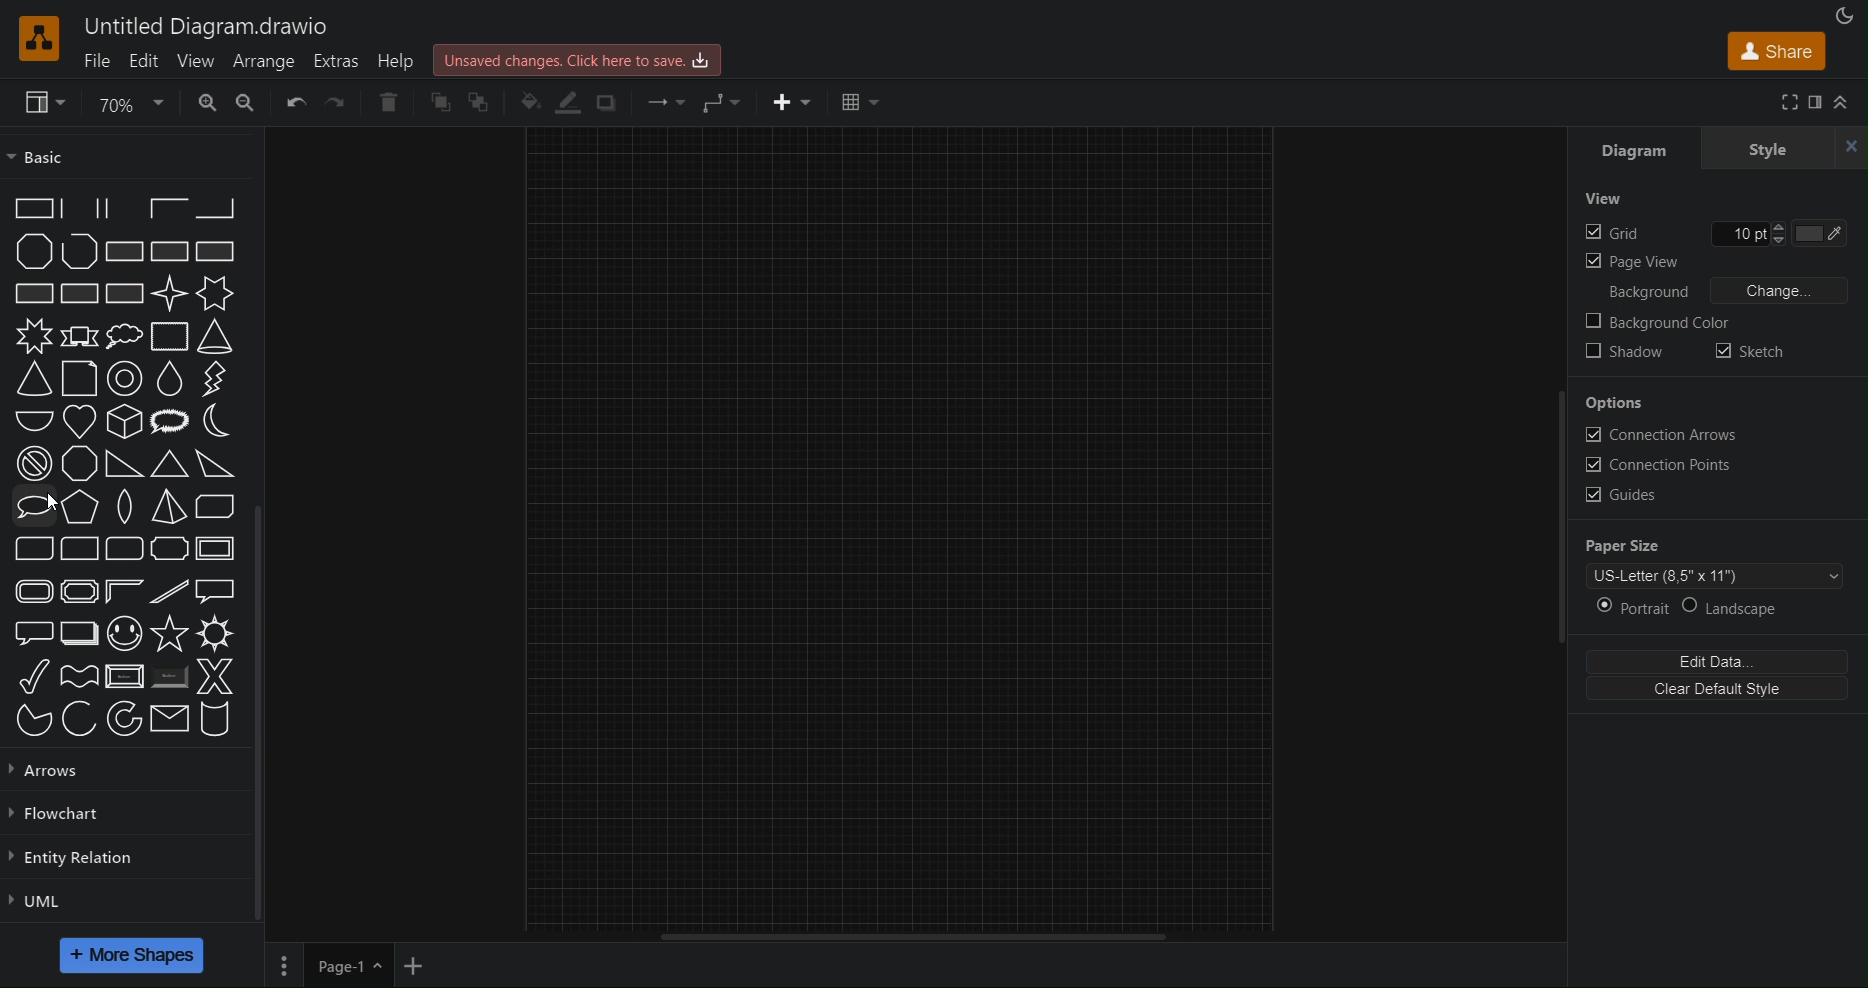 The height and width of the screenshot is (988, 1868). What do you see at coordinates (124, 421) in the screenshot?
I see `Isometric Cube` at bounding box center [124, 421].